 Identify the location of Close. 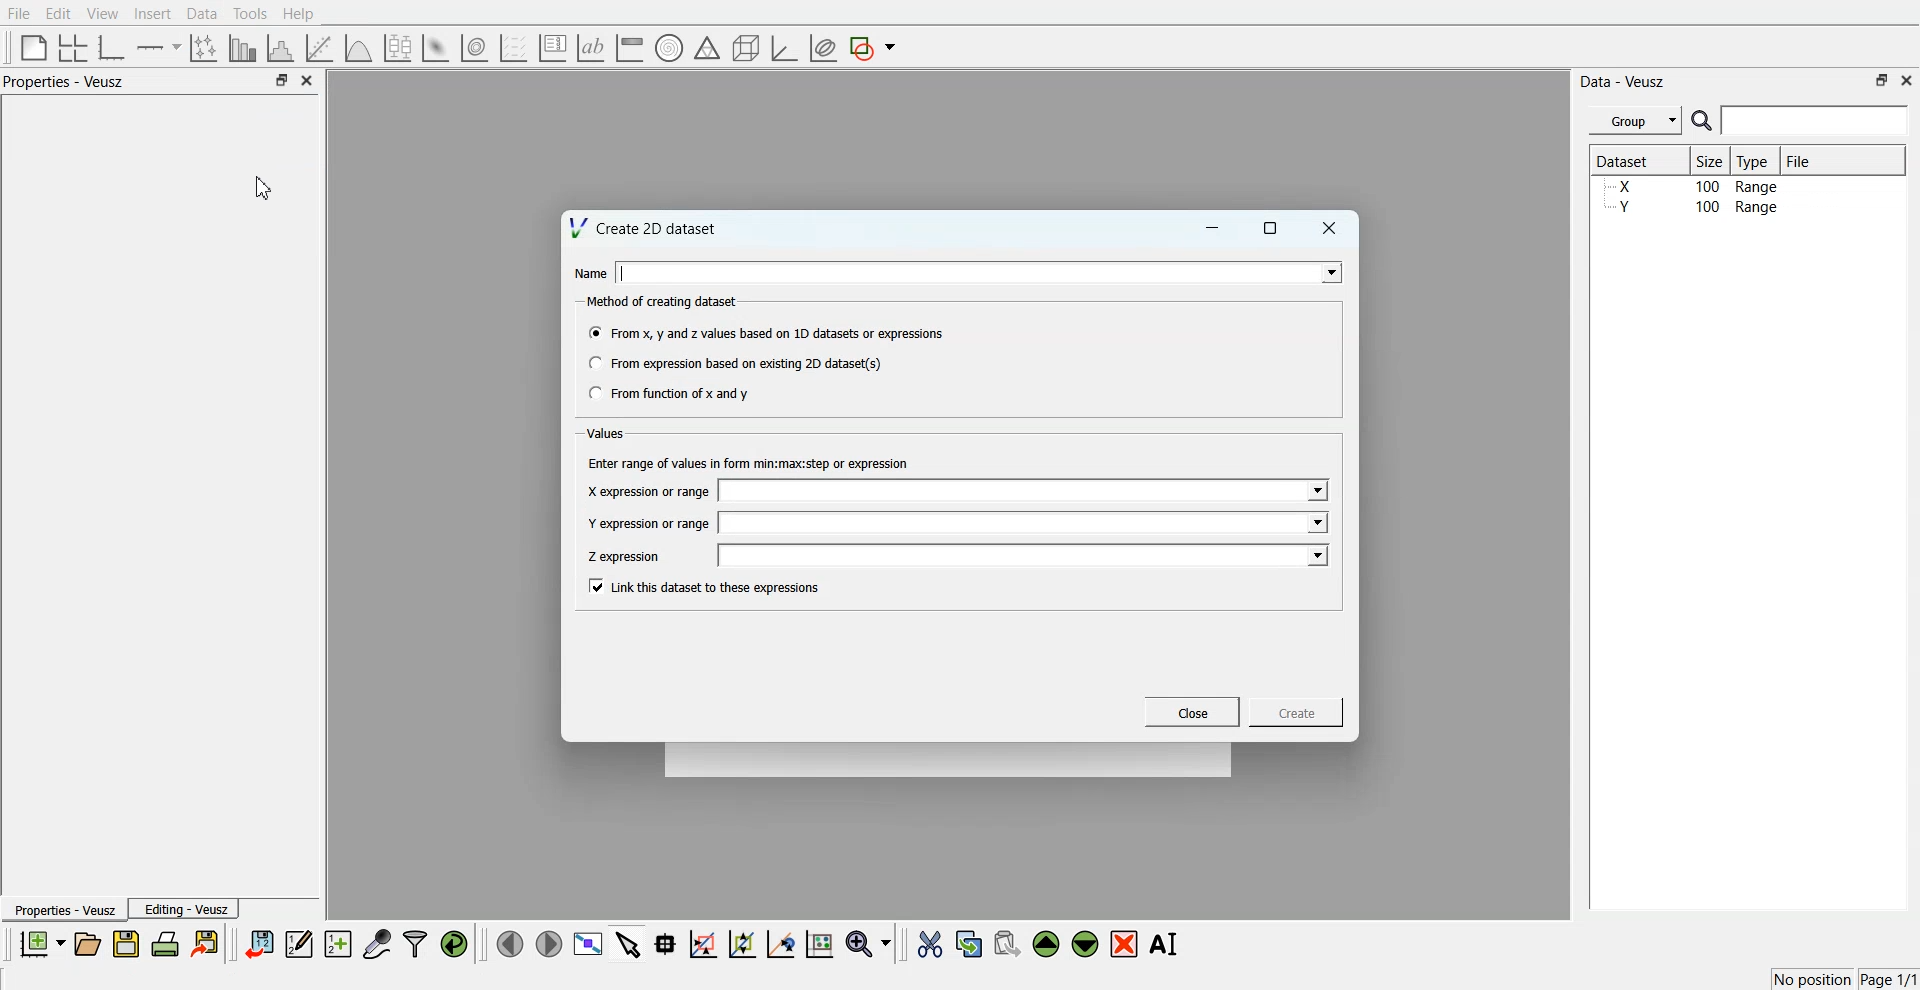
(1330, 228).